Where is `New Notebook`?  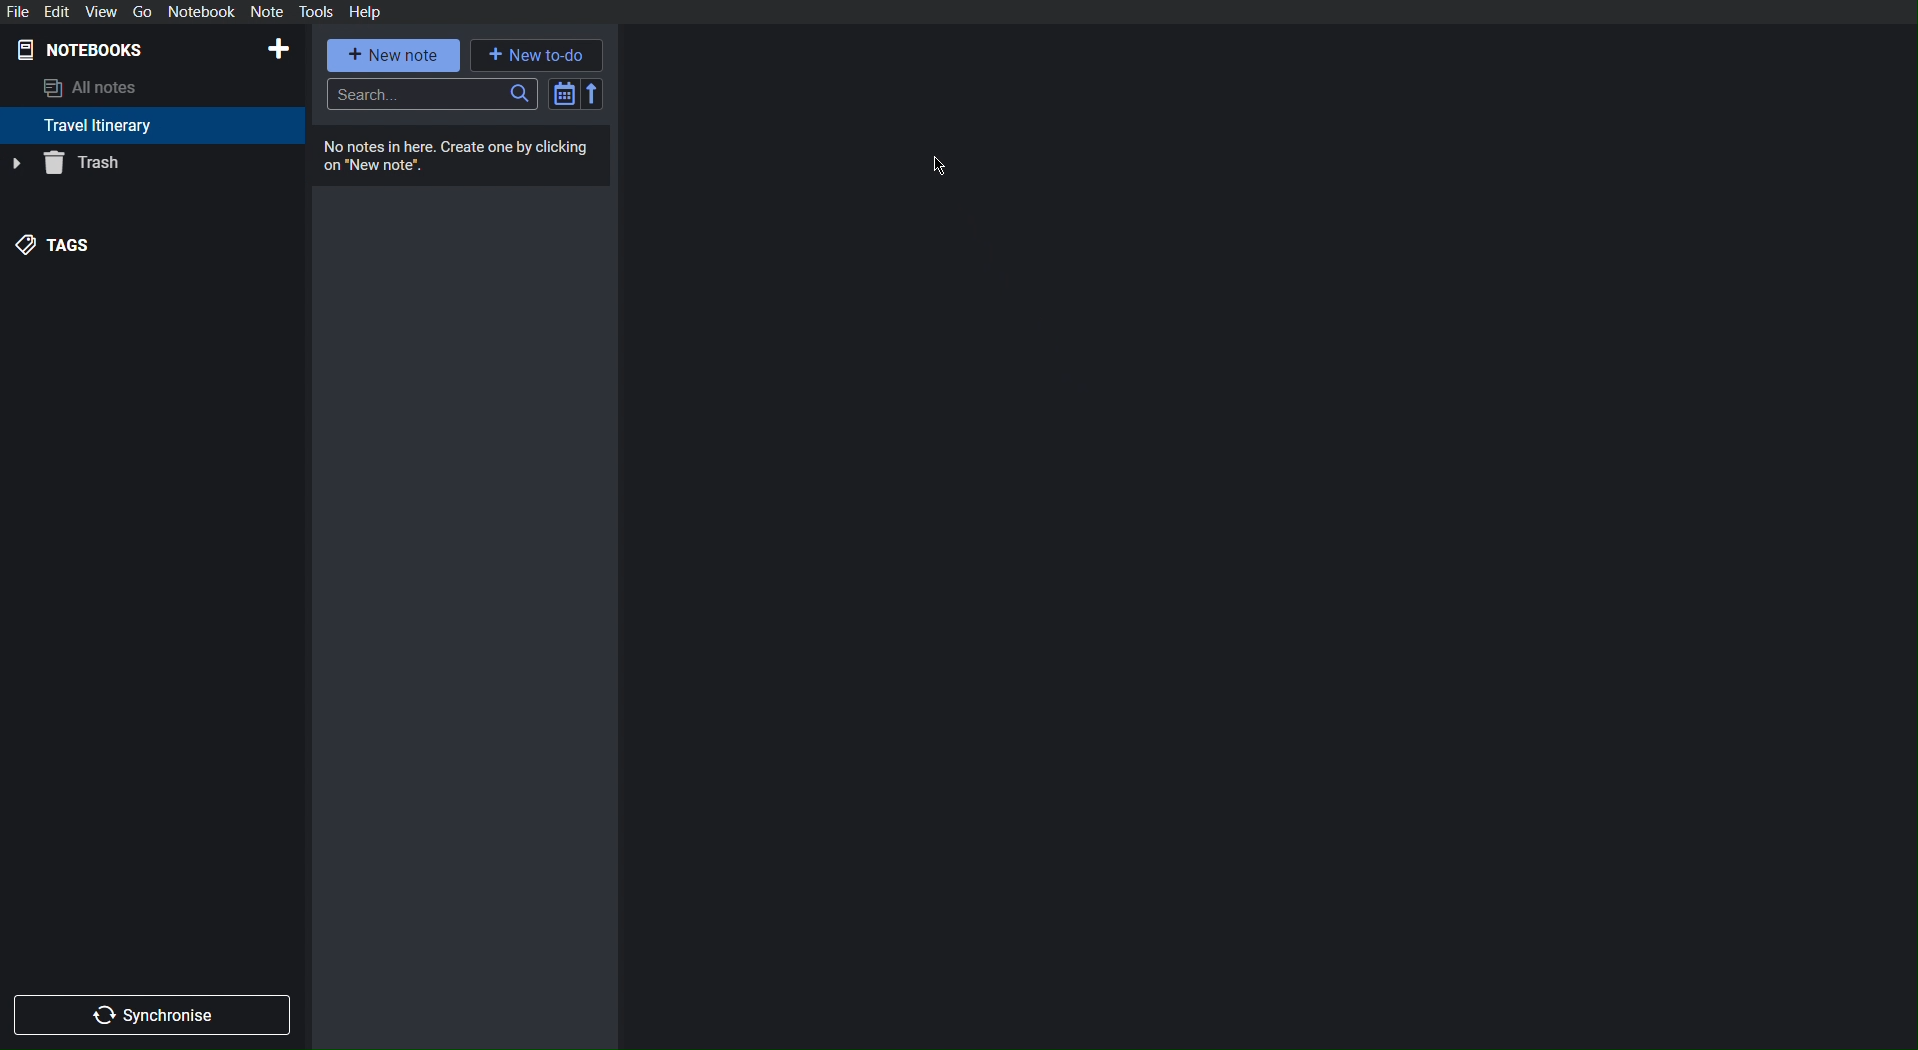
New Notebook is located at coordinates (277, 49).